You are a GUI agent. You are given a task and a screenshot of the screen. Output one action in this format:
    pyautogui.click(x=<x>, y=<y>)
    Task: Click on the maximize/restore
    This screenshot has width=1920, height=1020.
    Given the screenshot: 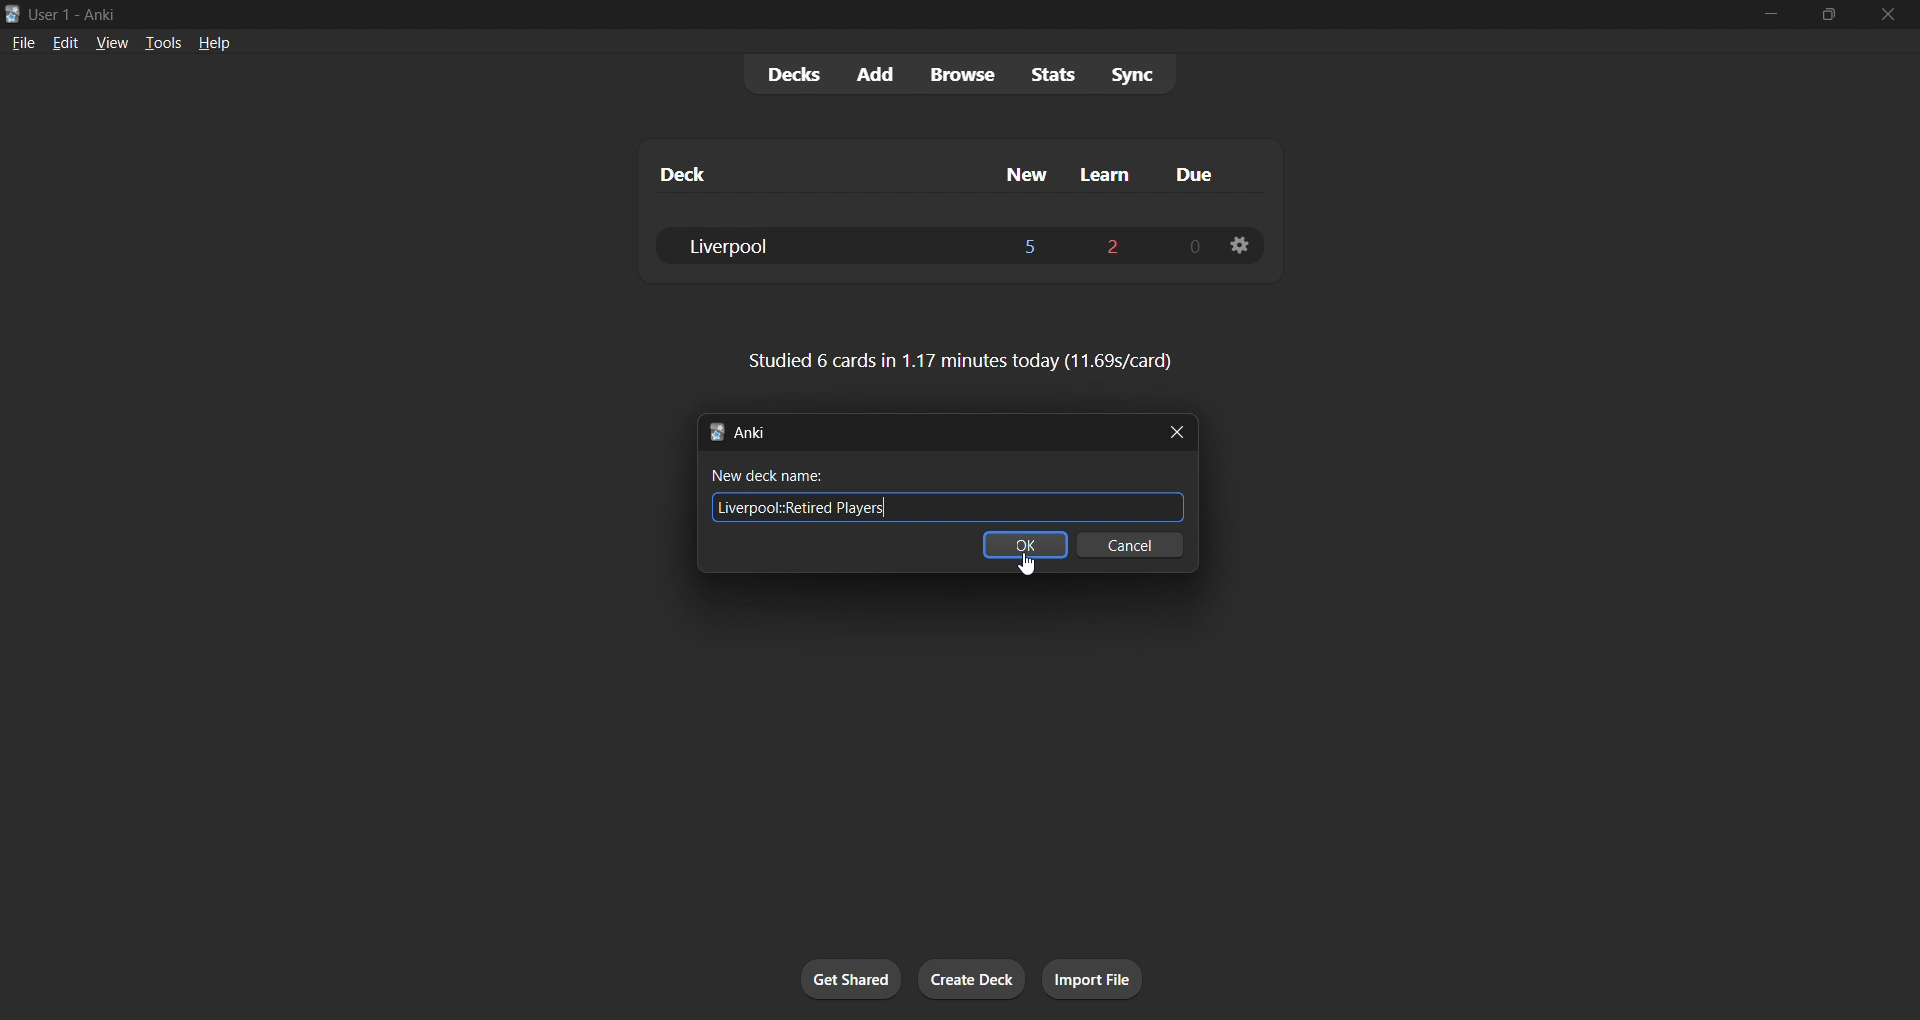 What is the action you would take?
    pyautogui.click(x=1819, y=17)
    